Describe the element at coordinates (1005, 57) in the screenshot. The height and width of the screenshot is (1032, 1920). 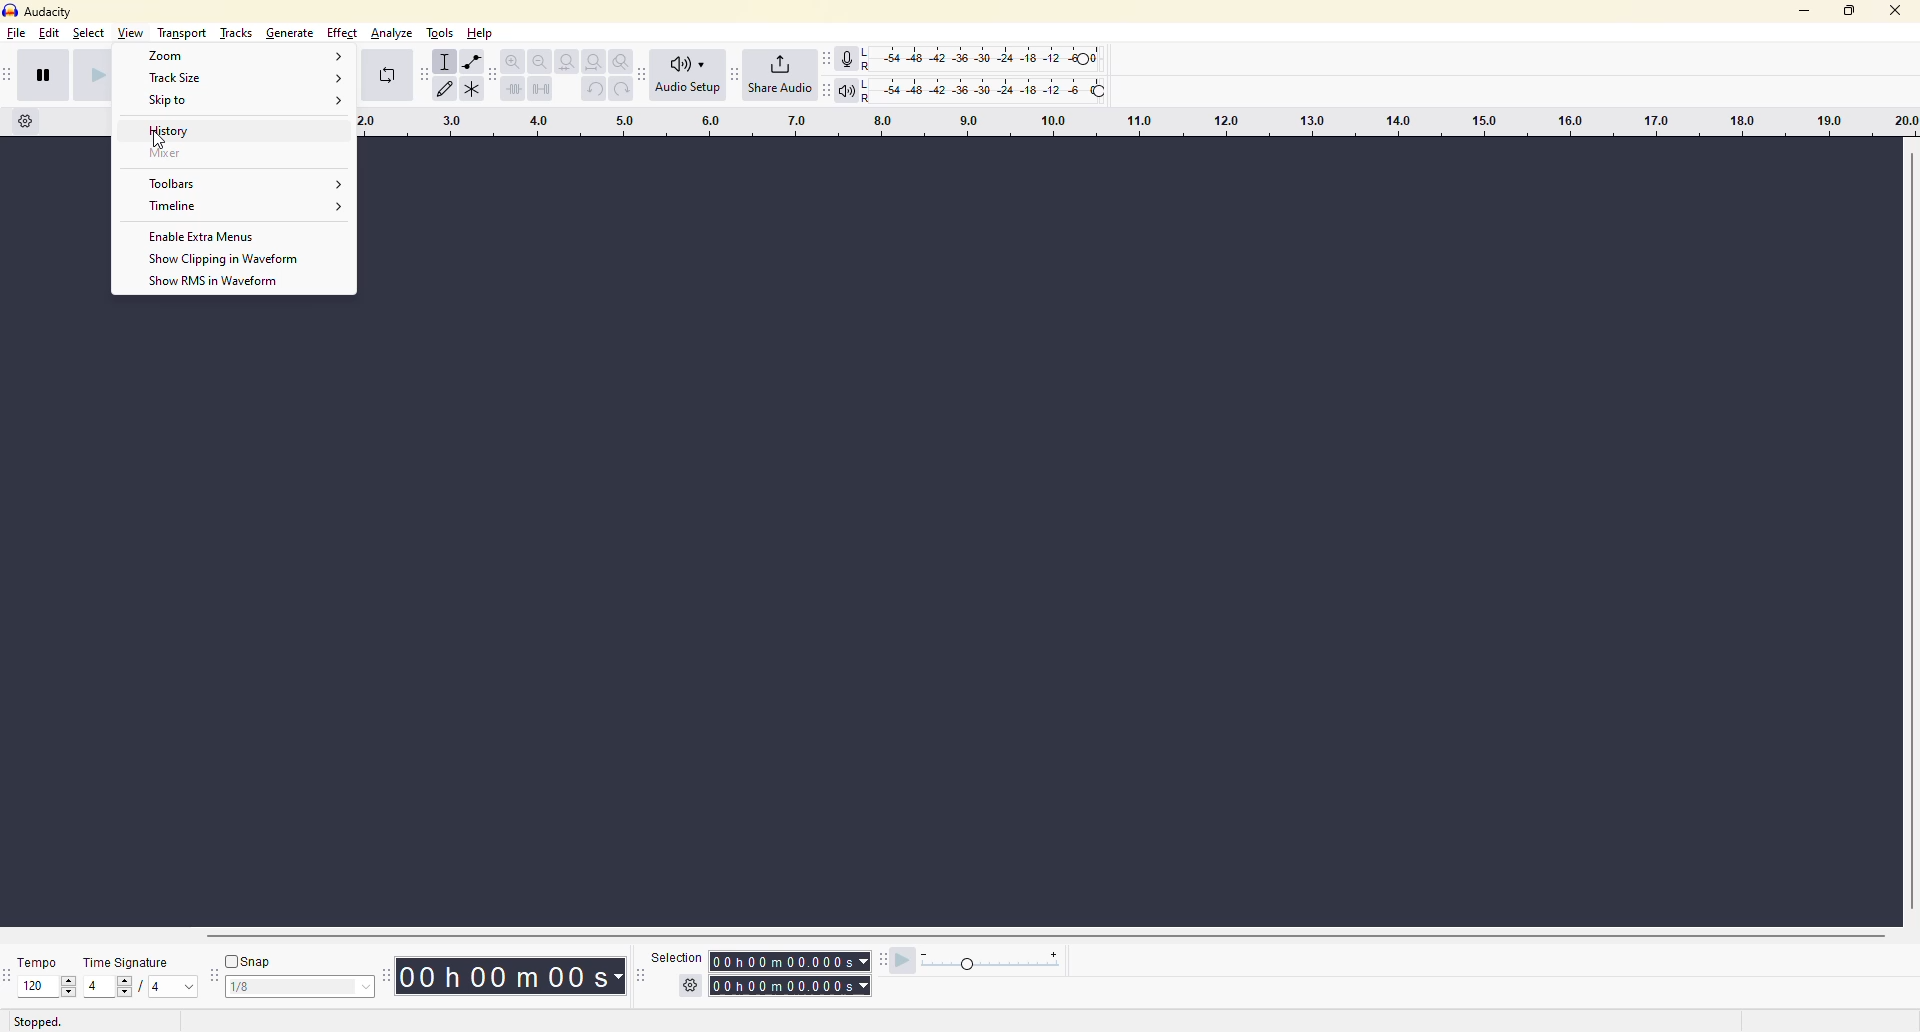
I see `recording level` at that location.